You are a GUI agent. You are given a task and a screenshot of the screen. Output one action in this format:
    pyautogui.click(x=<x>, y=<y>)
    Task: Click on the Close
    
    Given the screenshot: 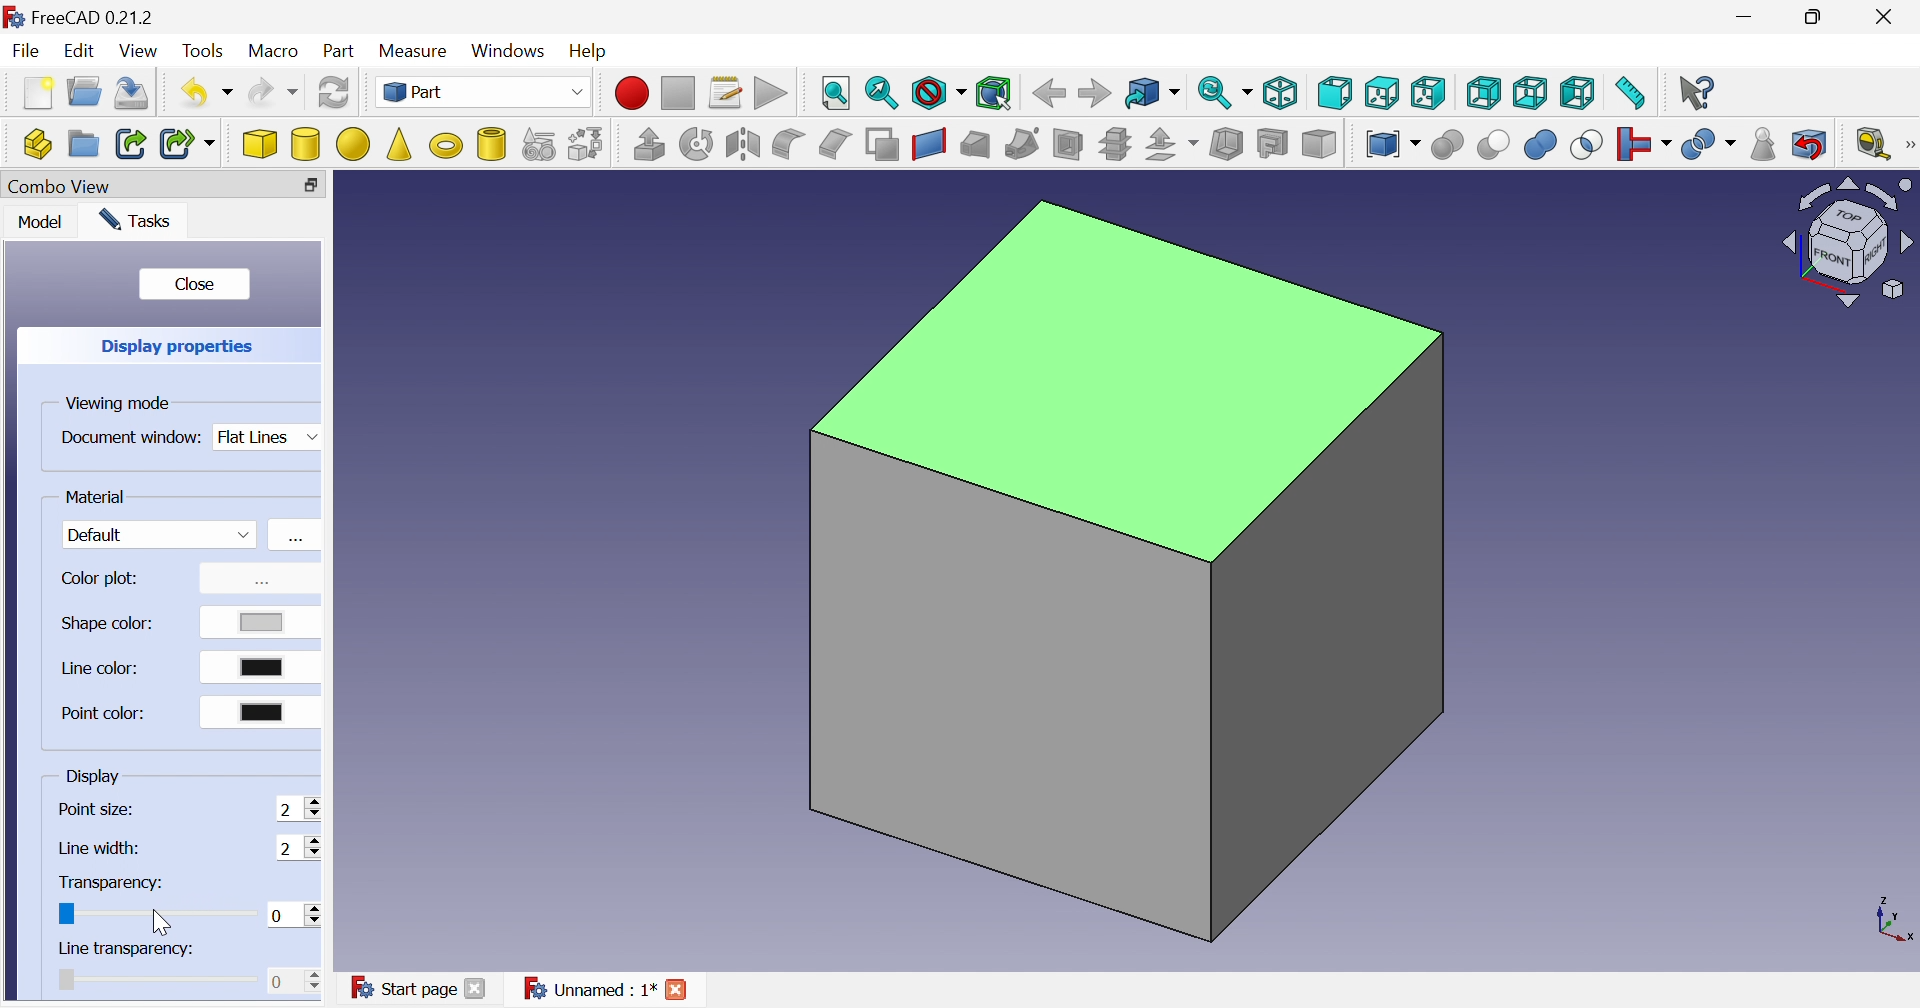 What is the action you would take?
    pyautogui.click(x=198, y=283)
    